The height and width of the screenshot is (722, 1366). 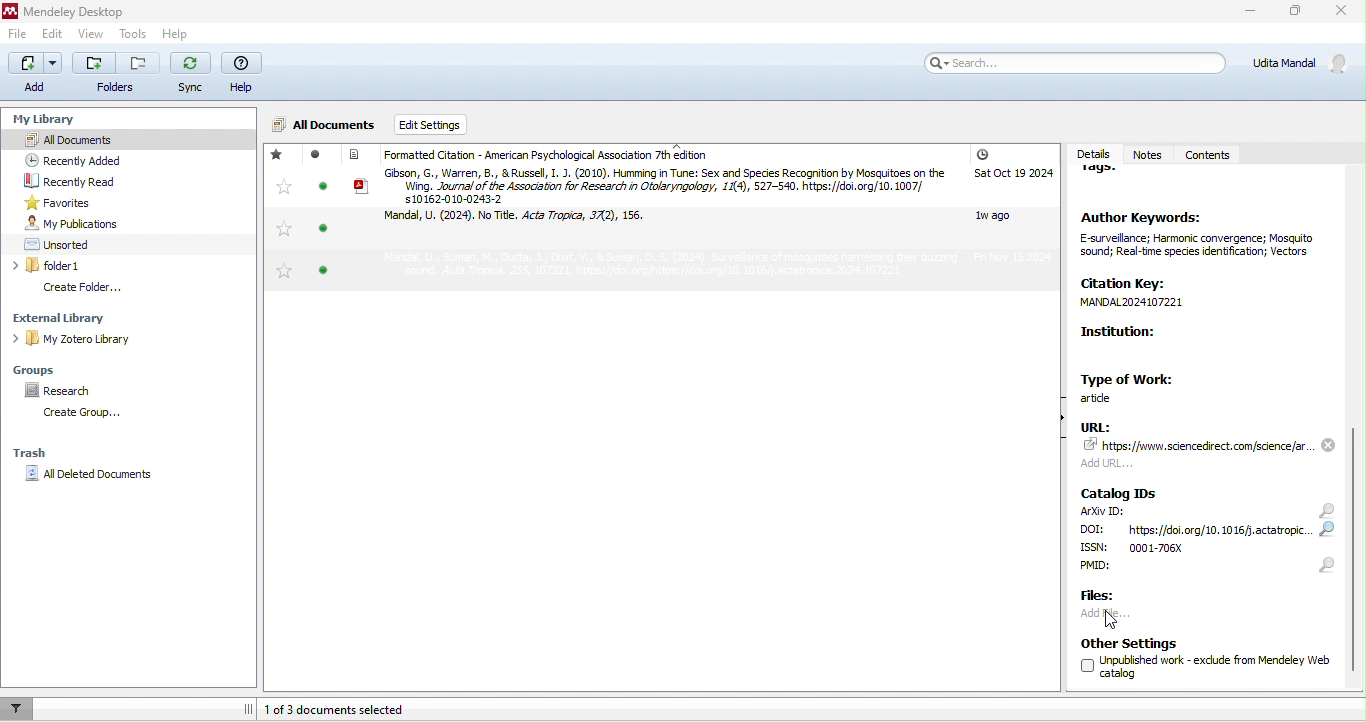 I want to click on edit settings, so click(x=451, y=125).